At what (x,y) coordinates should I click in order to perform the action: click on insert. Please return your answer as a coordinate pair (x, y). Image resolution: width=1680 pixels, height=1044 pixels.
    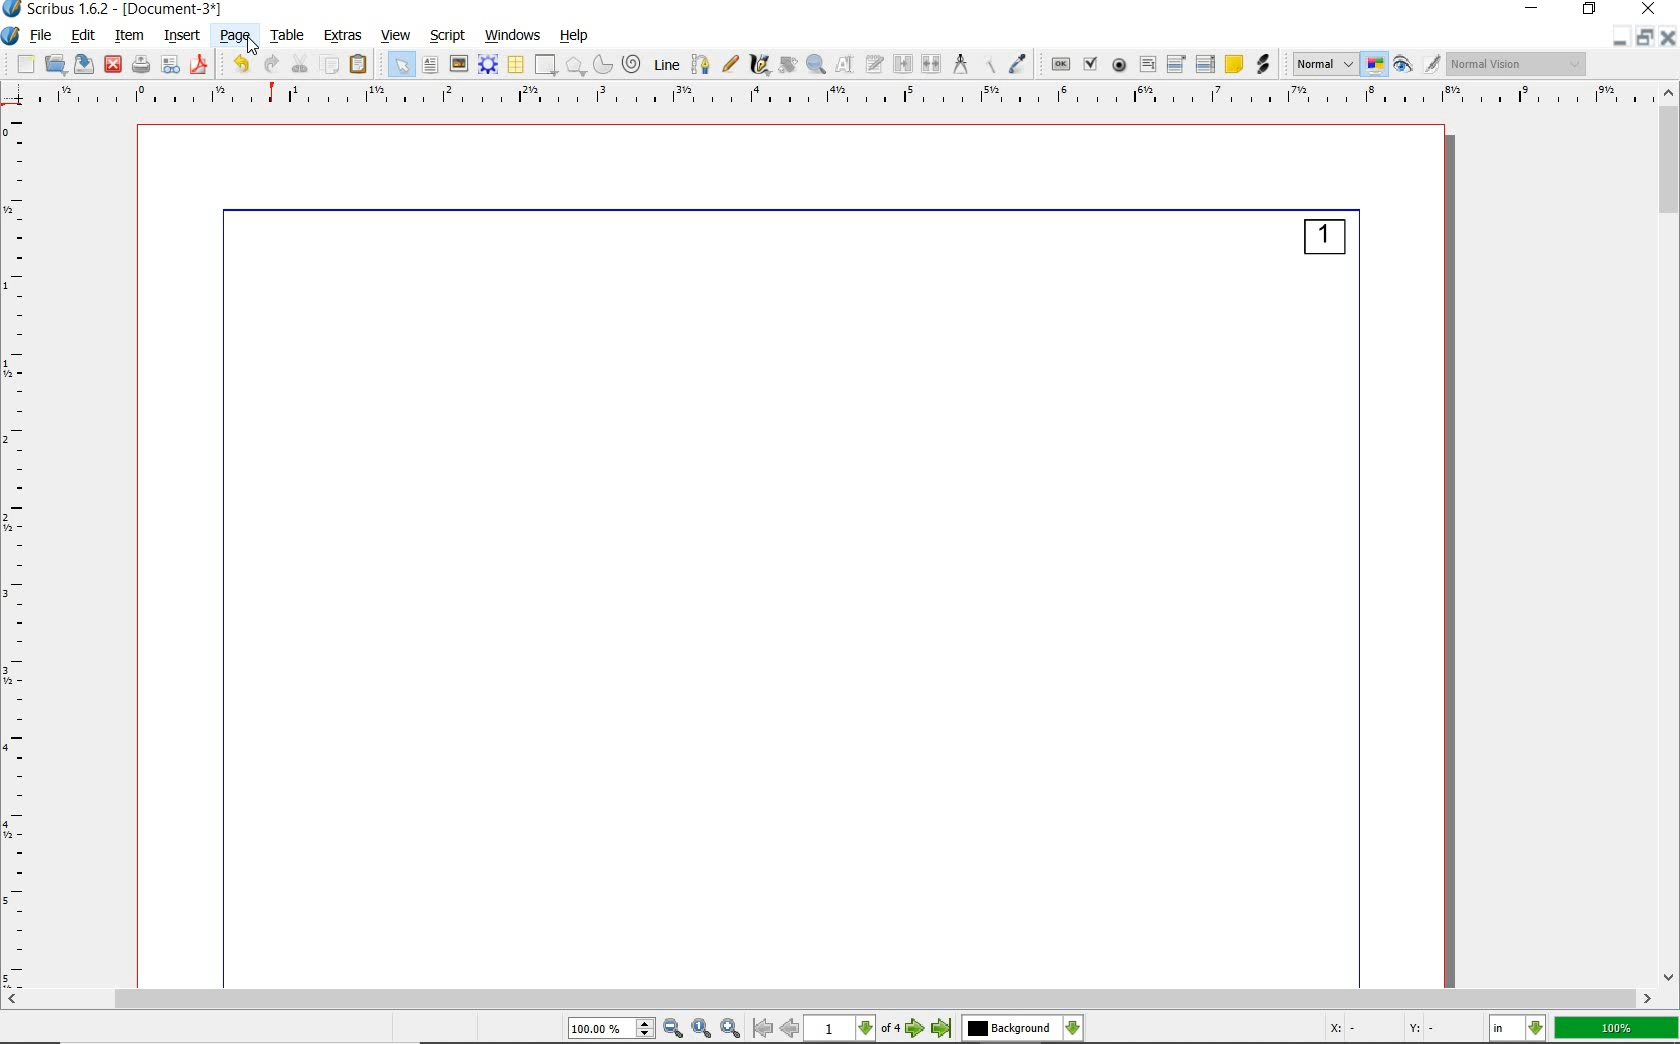
    Looking at the image, I should click on (182, 37).